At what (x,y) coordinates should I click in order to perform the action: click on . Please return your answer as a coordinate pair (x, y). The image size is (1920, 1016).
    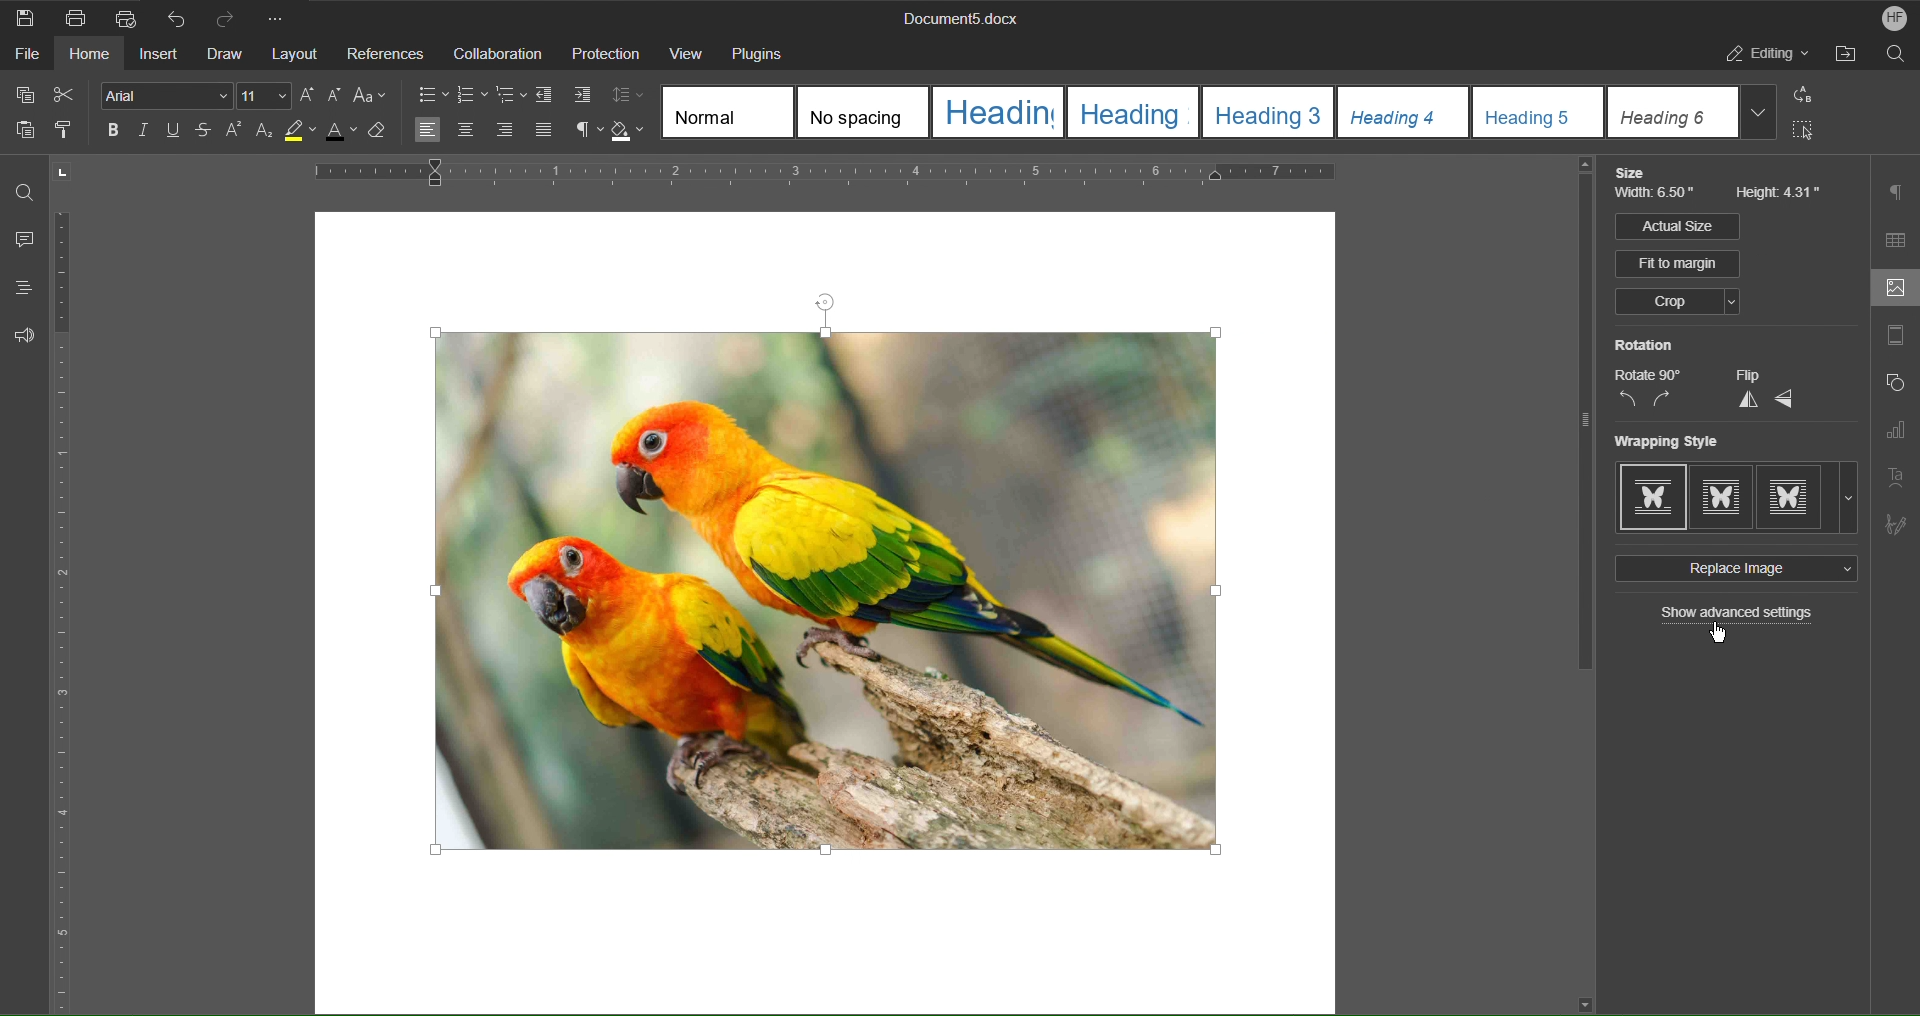
    Looking at the image, I should click on (1665, 441).